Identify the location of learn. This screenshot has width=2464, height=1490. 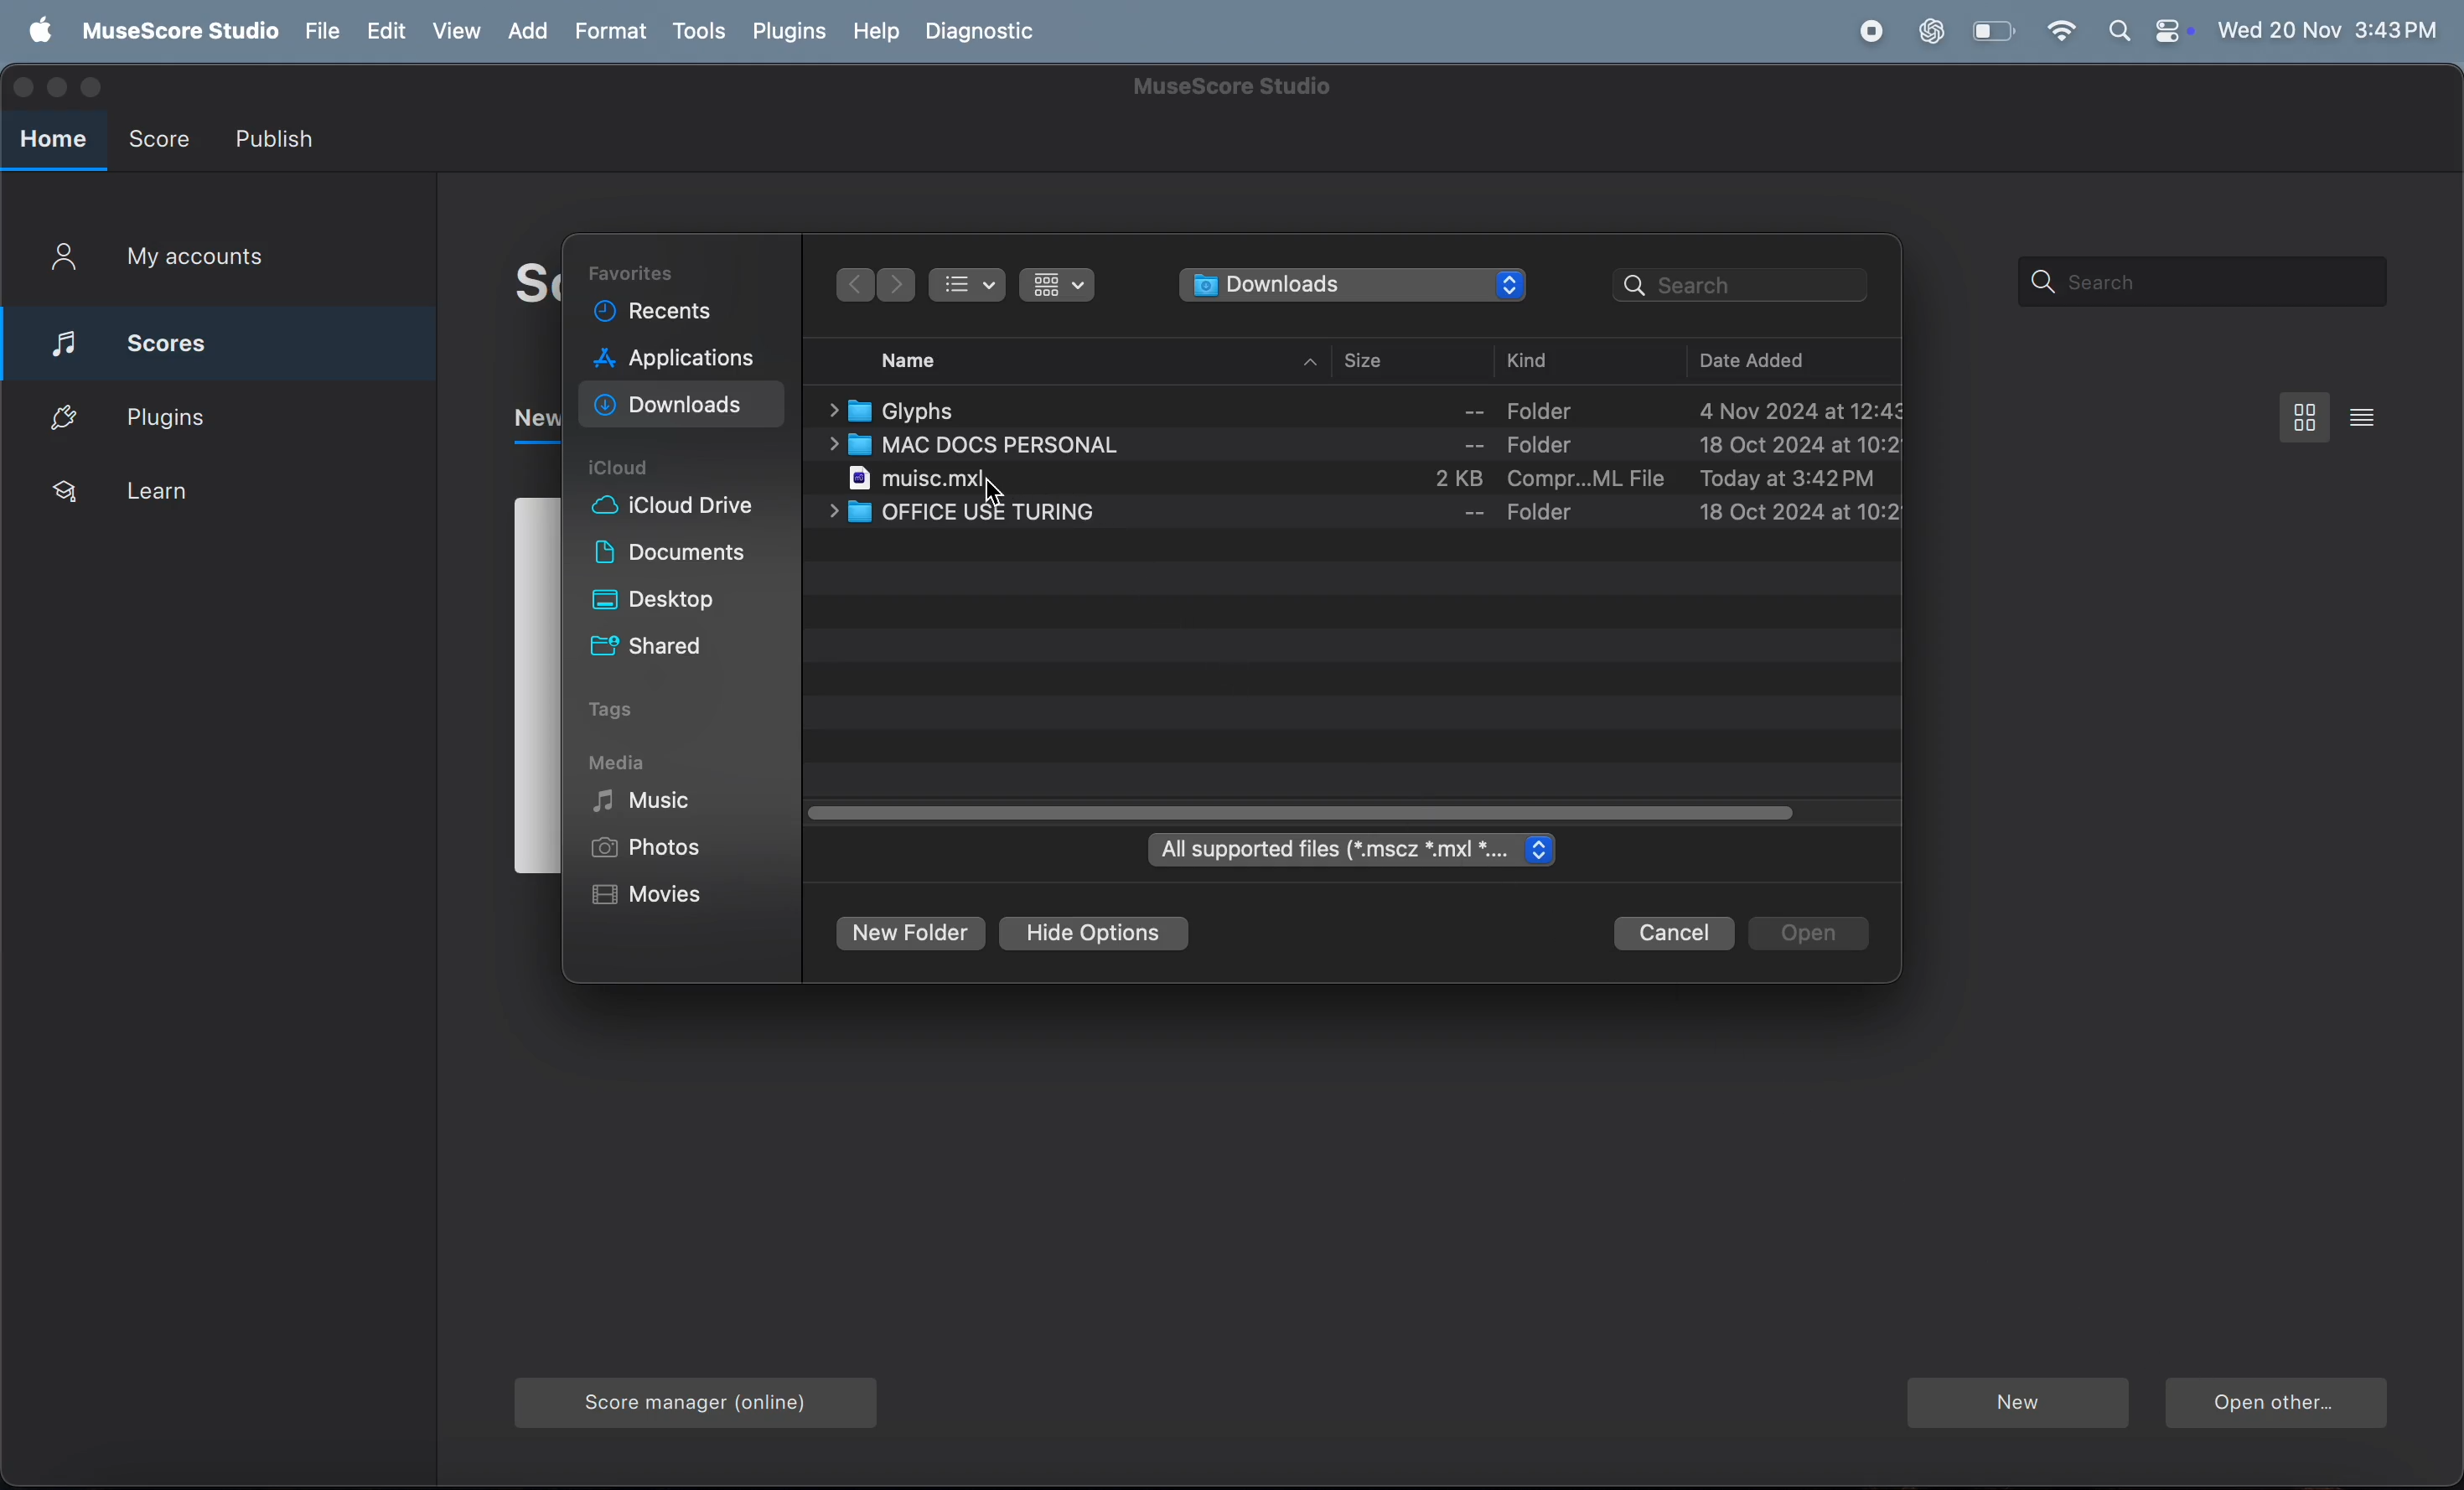
(204, 498).